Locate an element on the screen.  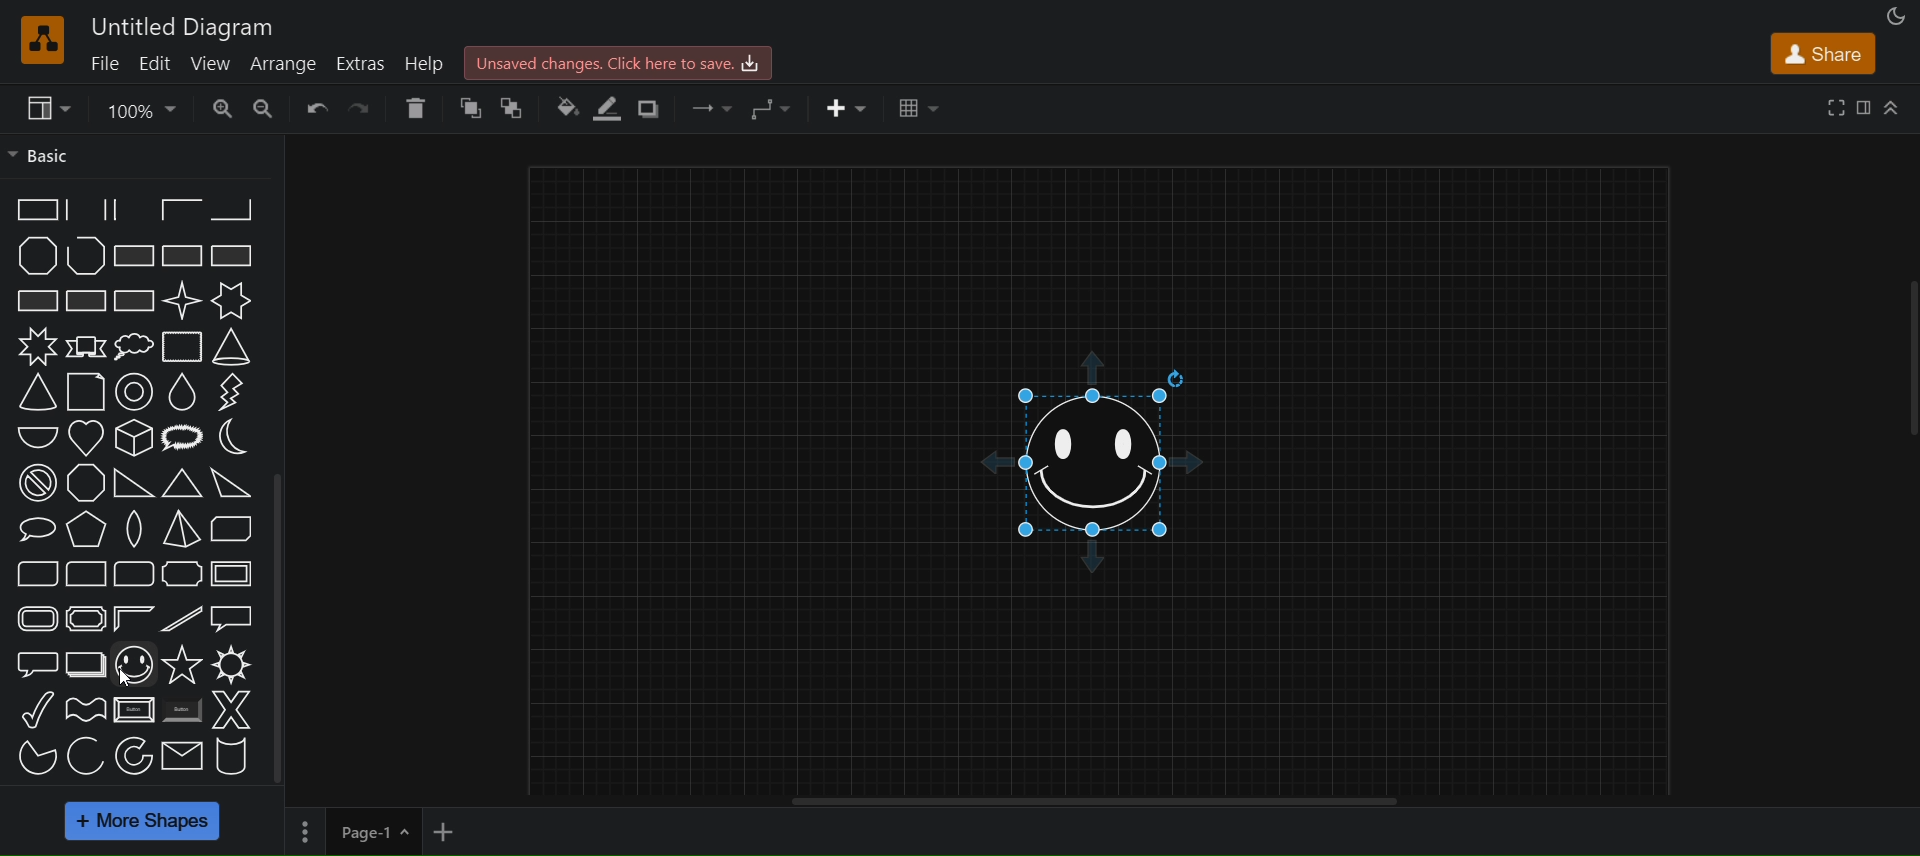
obtuse triangle is located at coordinates (180, 485).